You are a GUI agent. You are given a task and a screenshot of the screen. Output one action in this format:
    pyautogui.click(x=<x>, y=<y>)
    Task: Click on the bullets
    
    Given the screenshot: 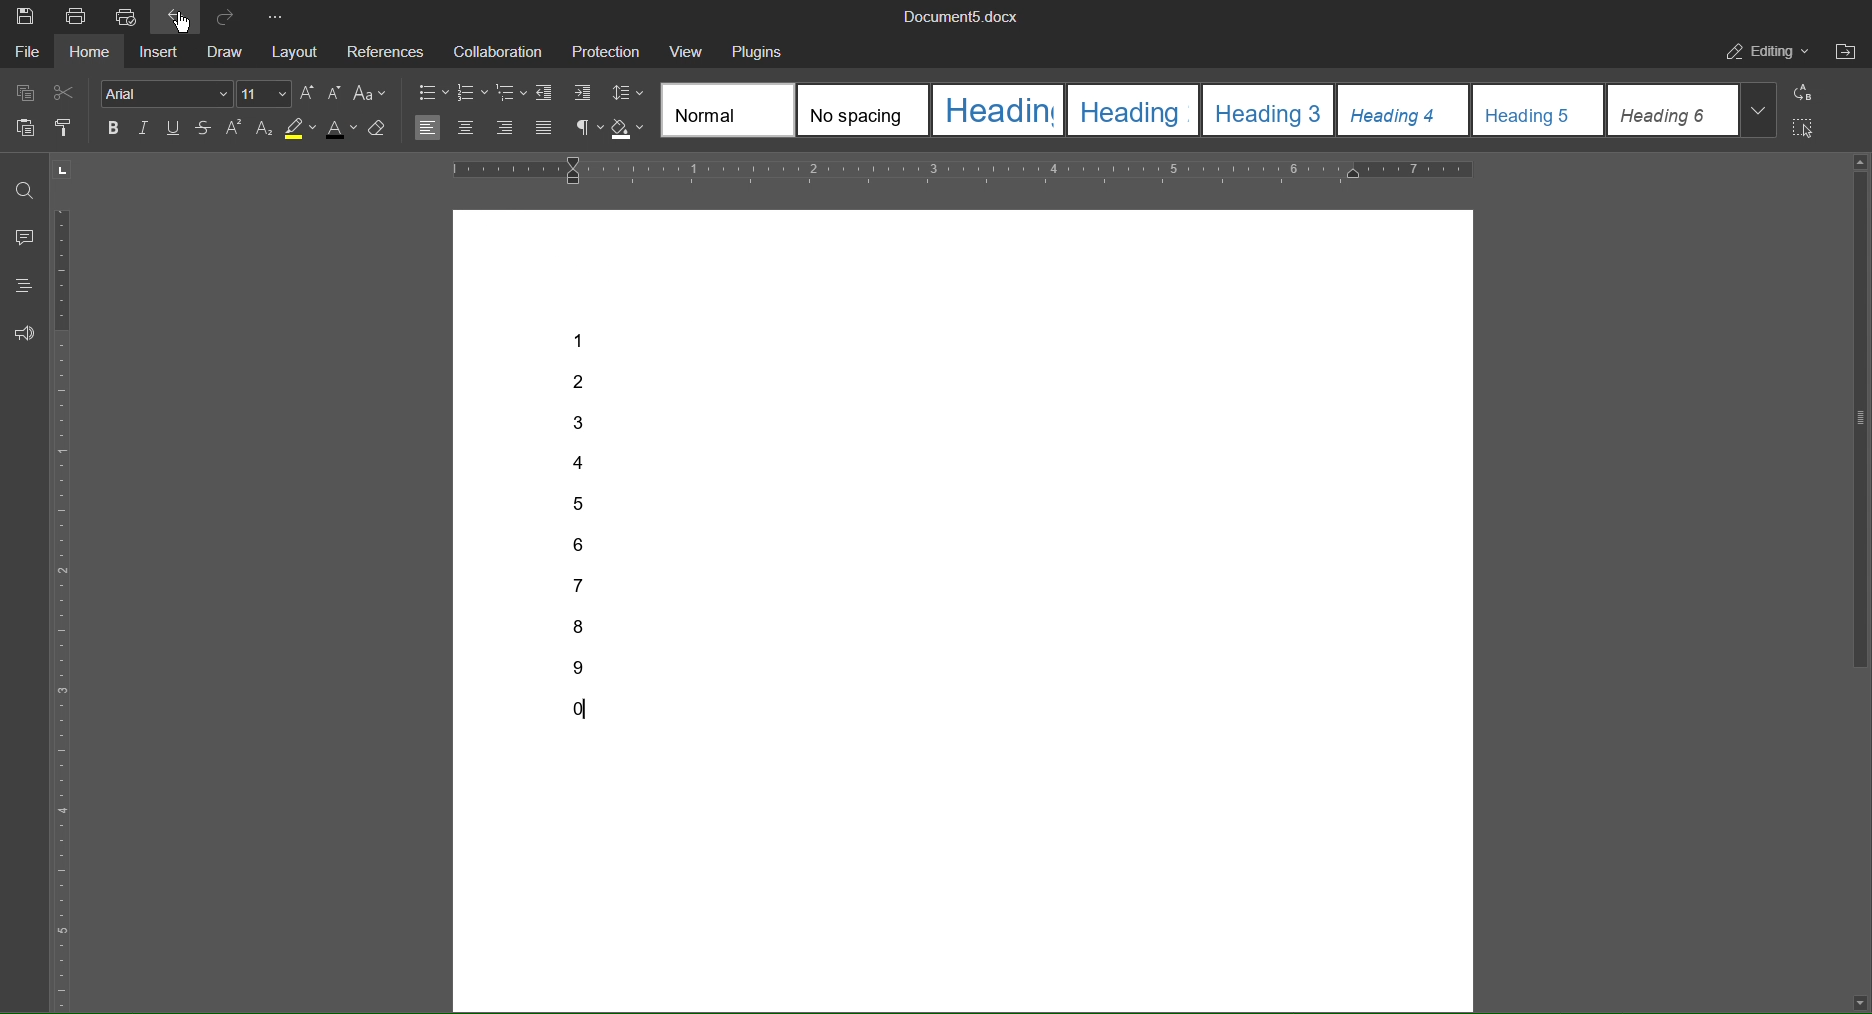 What is the action you would take?
    pyautogui.click(x=429, y=93)
    